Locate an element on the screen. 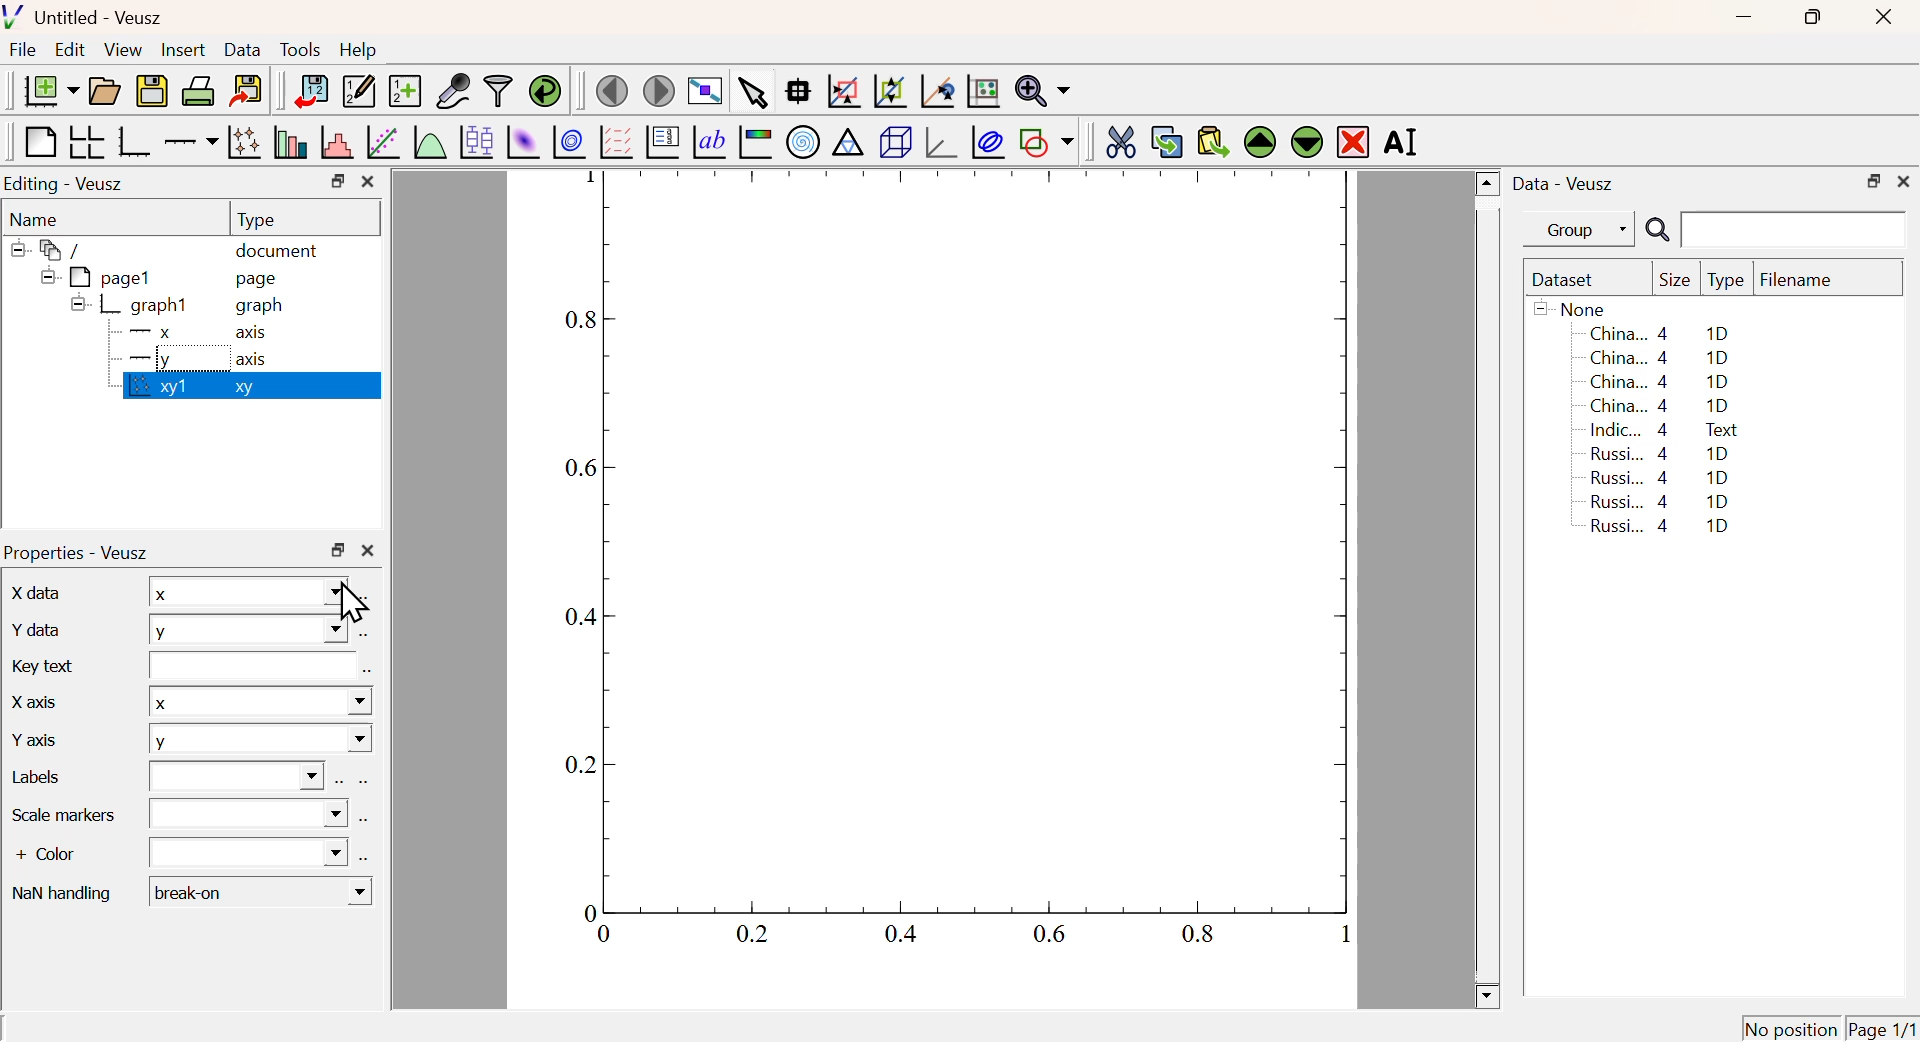 The height and width of the screenshot is (1042, 1920). Dataset is located at coordinates (1567, 281).